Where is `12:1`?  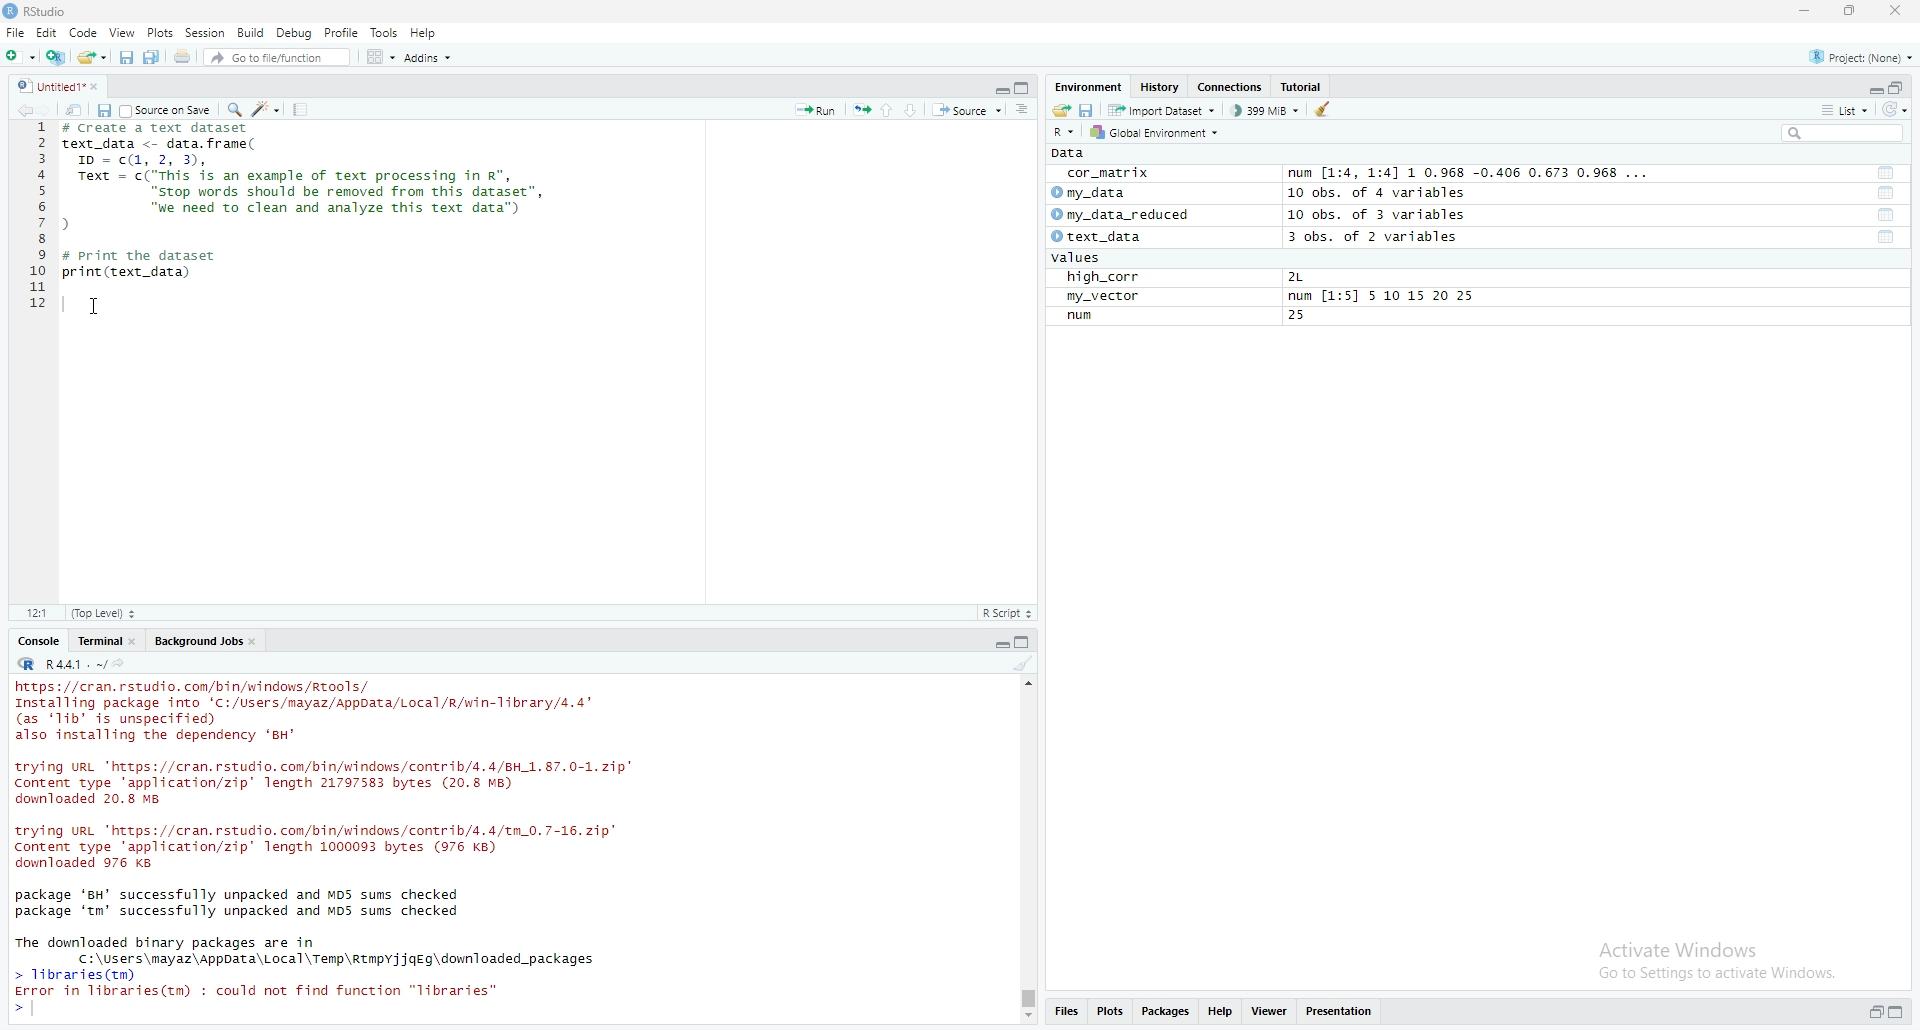
12:1 is located at coordinates (38, 613).